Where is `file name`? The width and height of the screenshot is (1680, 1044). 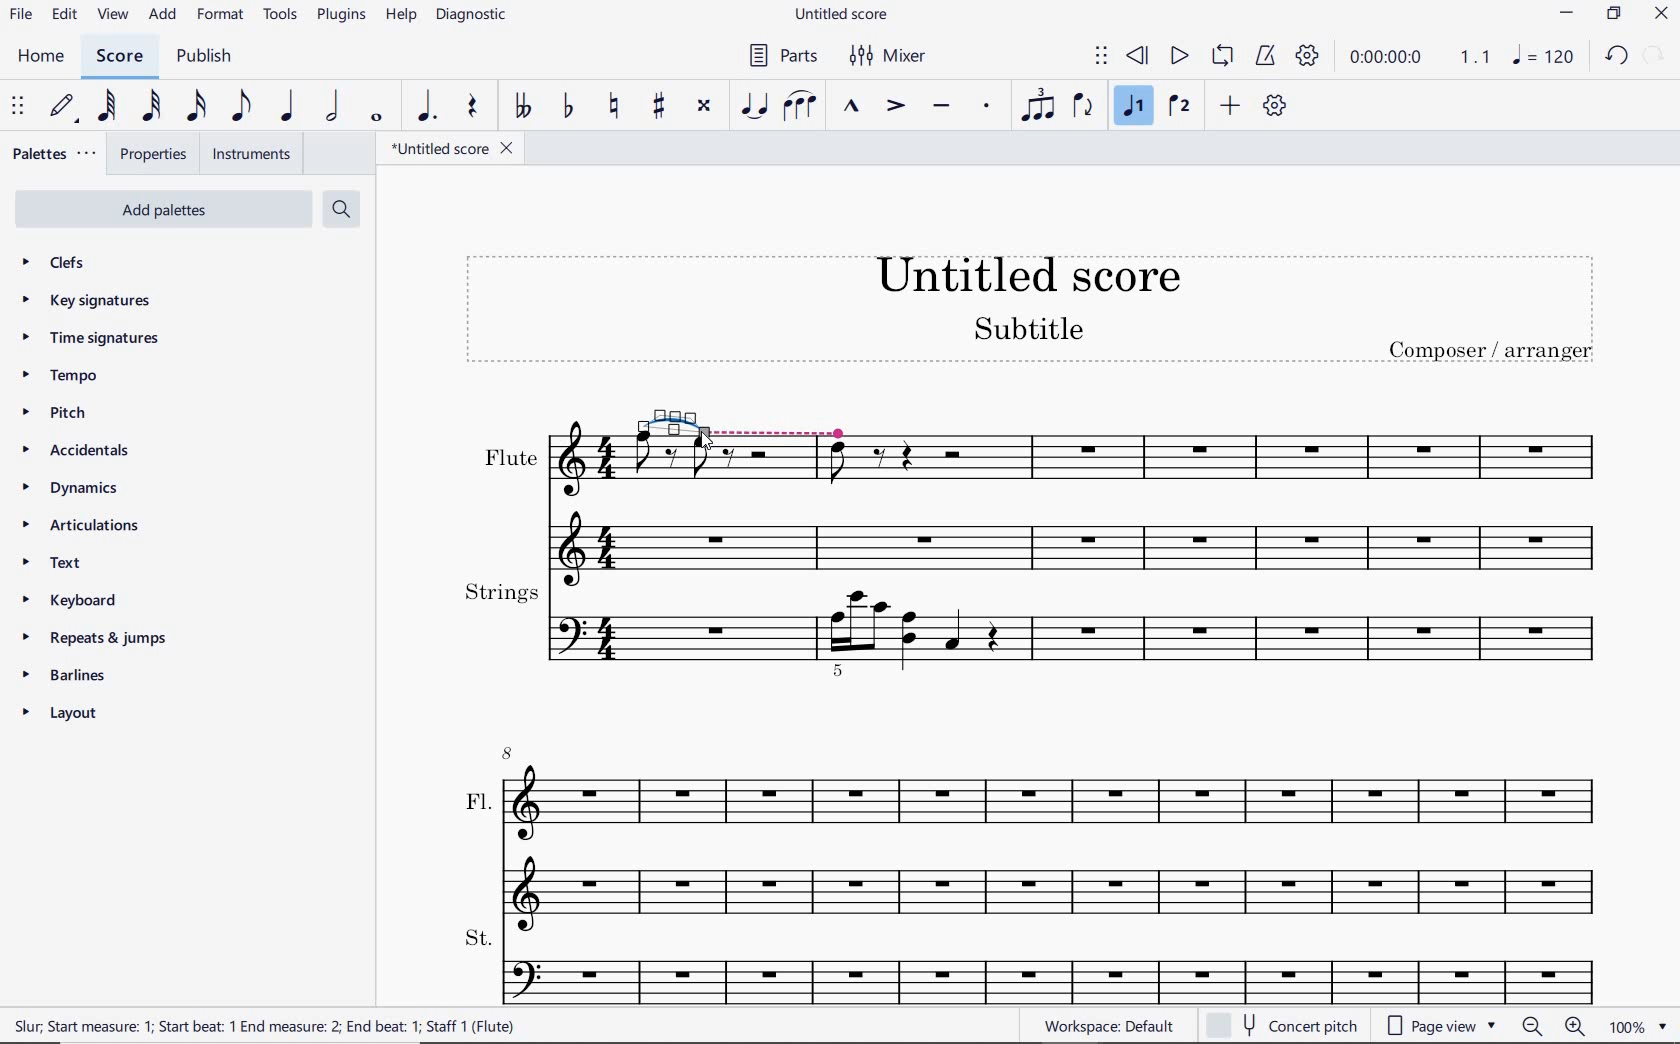 file name is located at coordinates (843, 15).